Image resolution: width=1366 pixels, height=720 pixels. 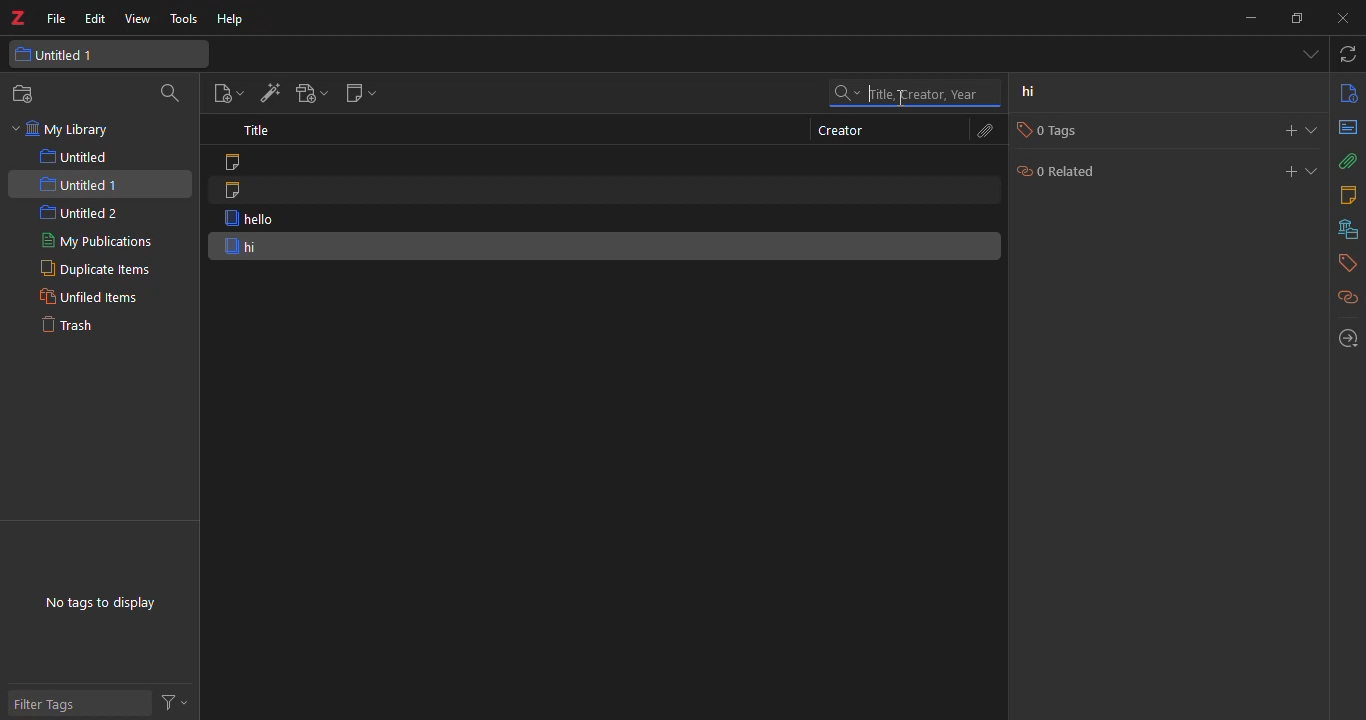 What do you see at coordinates (1347, 16) in the screenshot?
I see `close` at bounding box center [1347, 16].